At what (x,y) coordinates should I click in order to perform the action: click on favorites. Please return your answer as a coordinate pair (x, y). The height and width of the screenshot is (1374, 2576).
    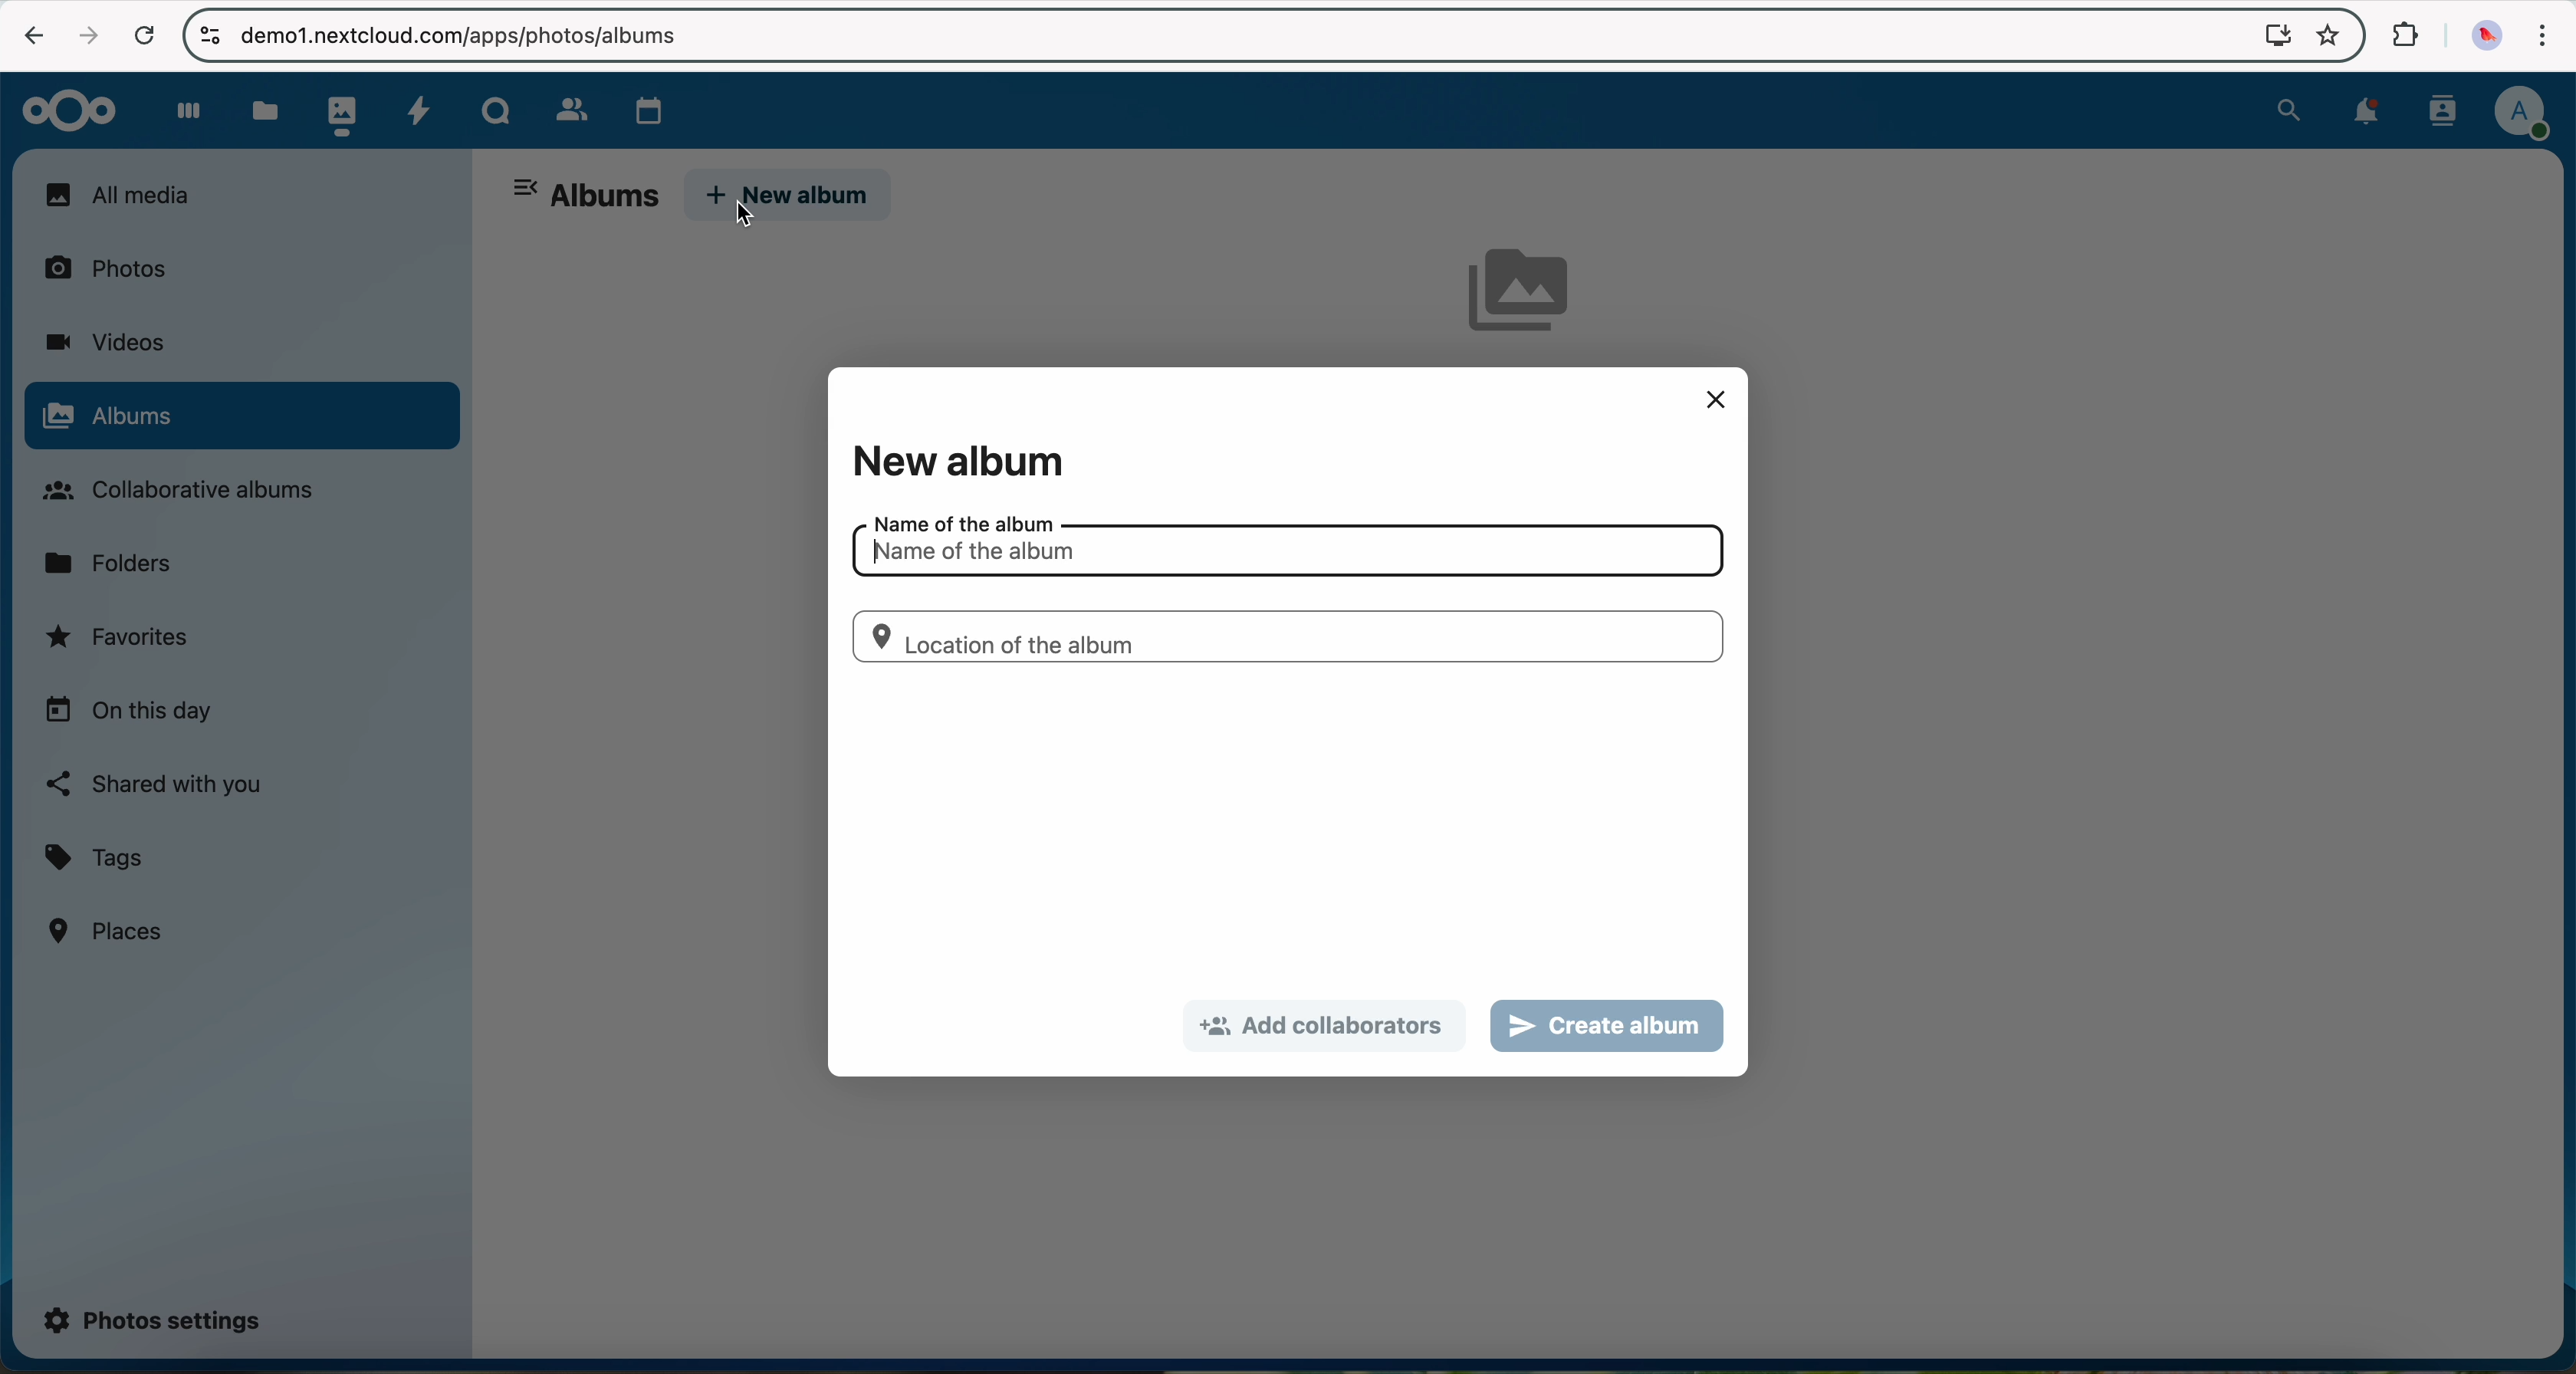
    Looking at the image, I should click on (121, 642).